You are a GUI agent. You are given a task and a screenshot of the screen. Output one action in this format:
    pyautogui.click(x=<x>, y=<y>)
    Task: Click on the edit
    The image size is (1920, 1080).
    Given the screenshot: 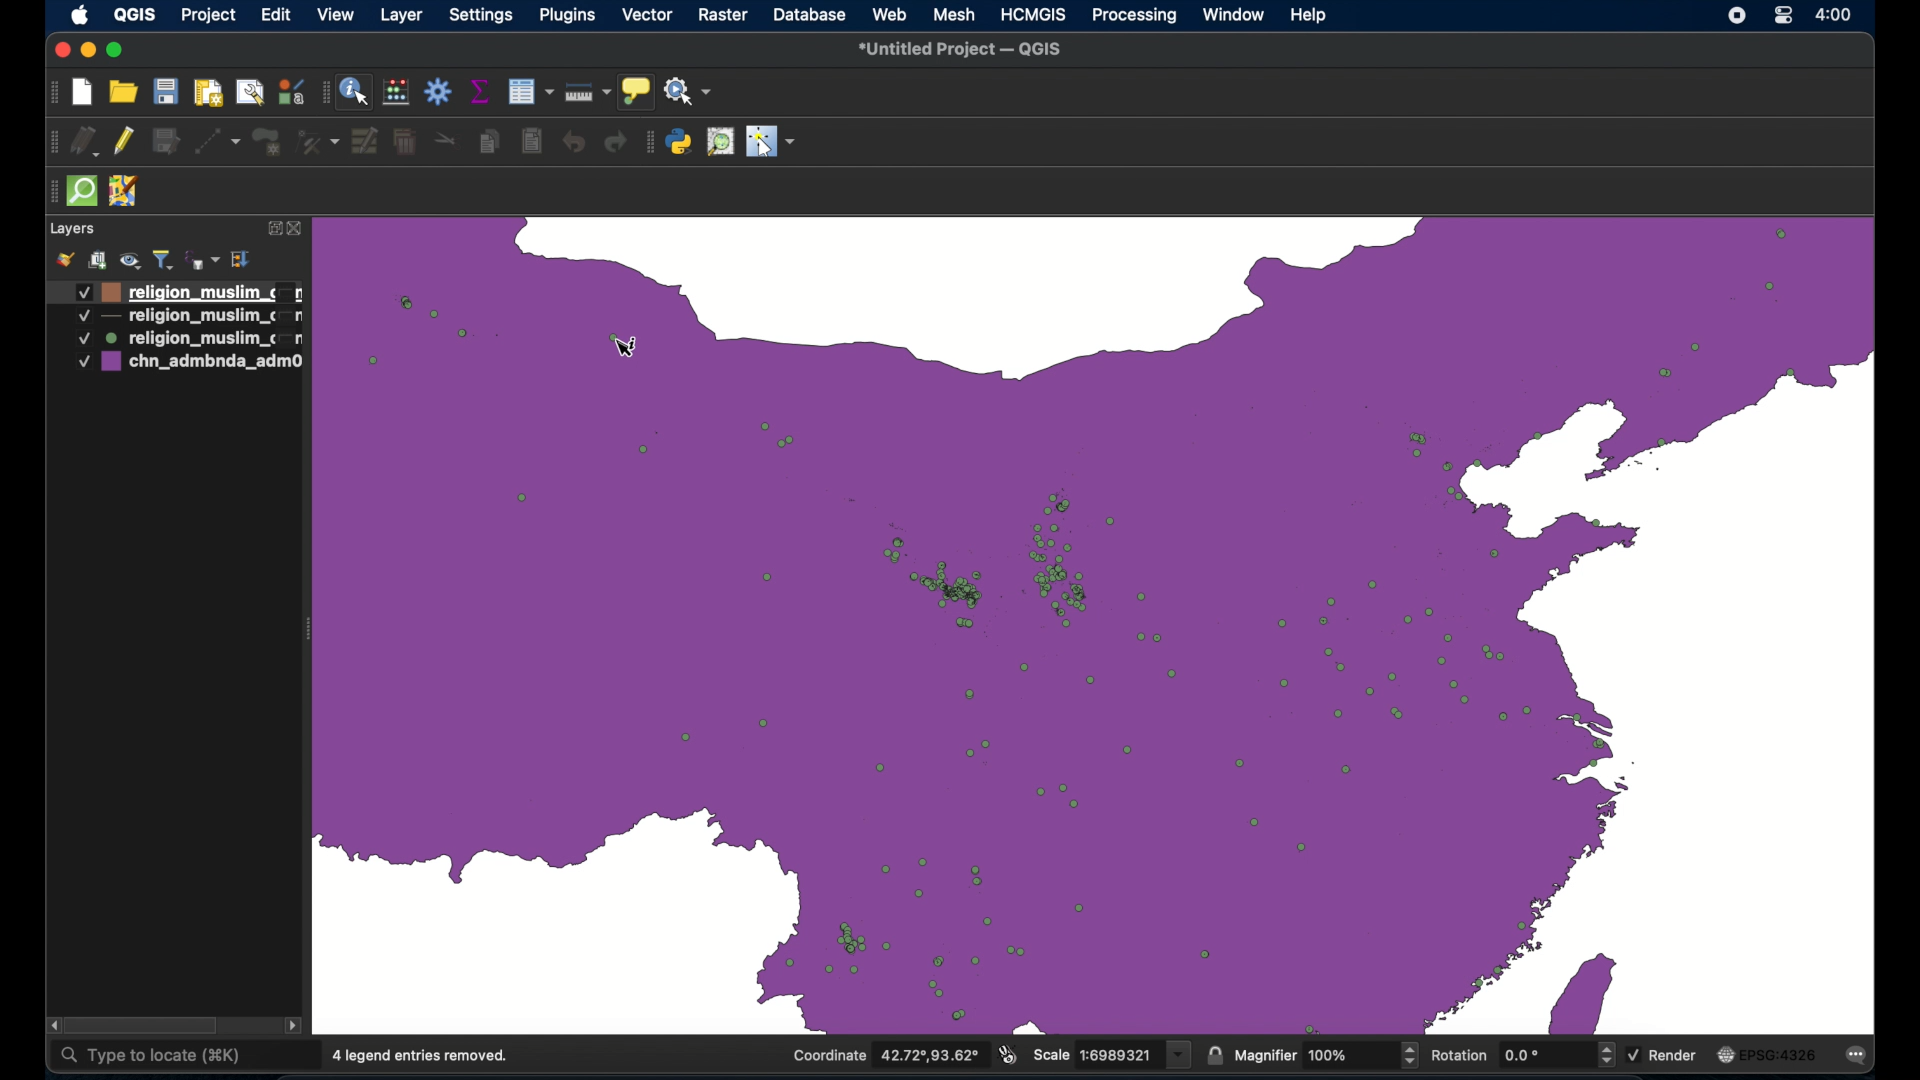 What is the action you would take?
    pyautogui.click(x=275, y=15)
    